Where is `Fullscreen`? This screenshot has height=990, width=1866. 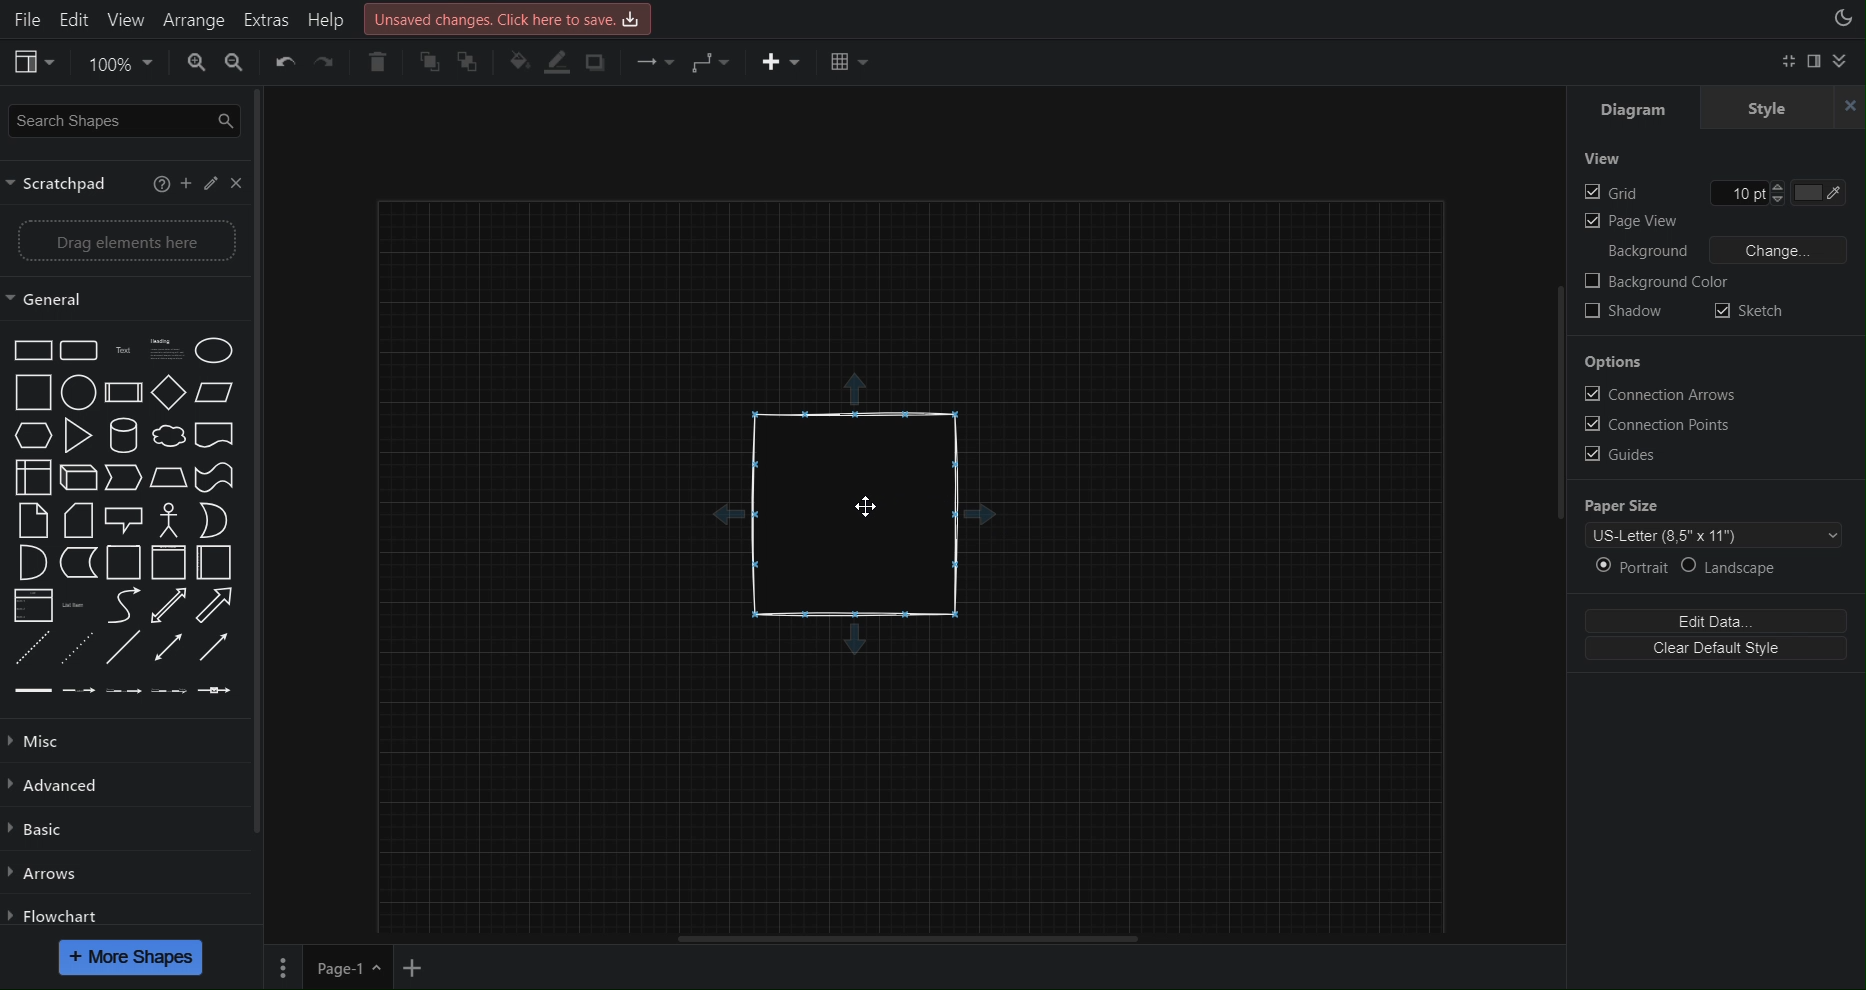 Fullscreen is located at coordinates (1786, 63).